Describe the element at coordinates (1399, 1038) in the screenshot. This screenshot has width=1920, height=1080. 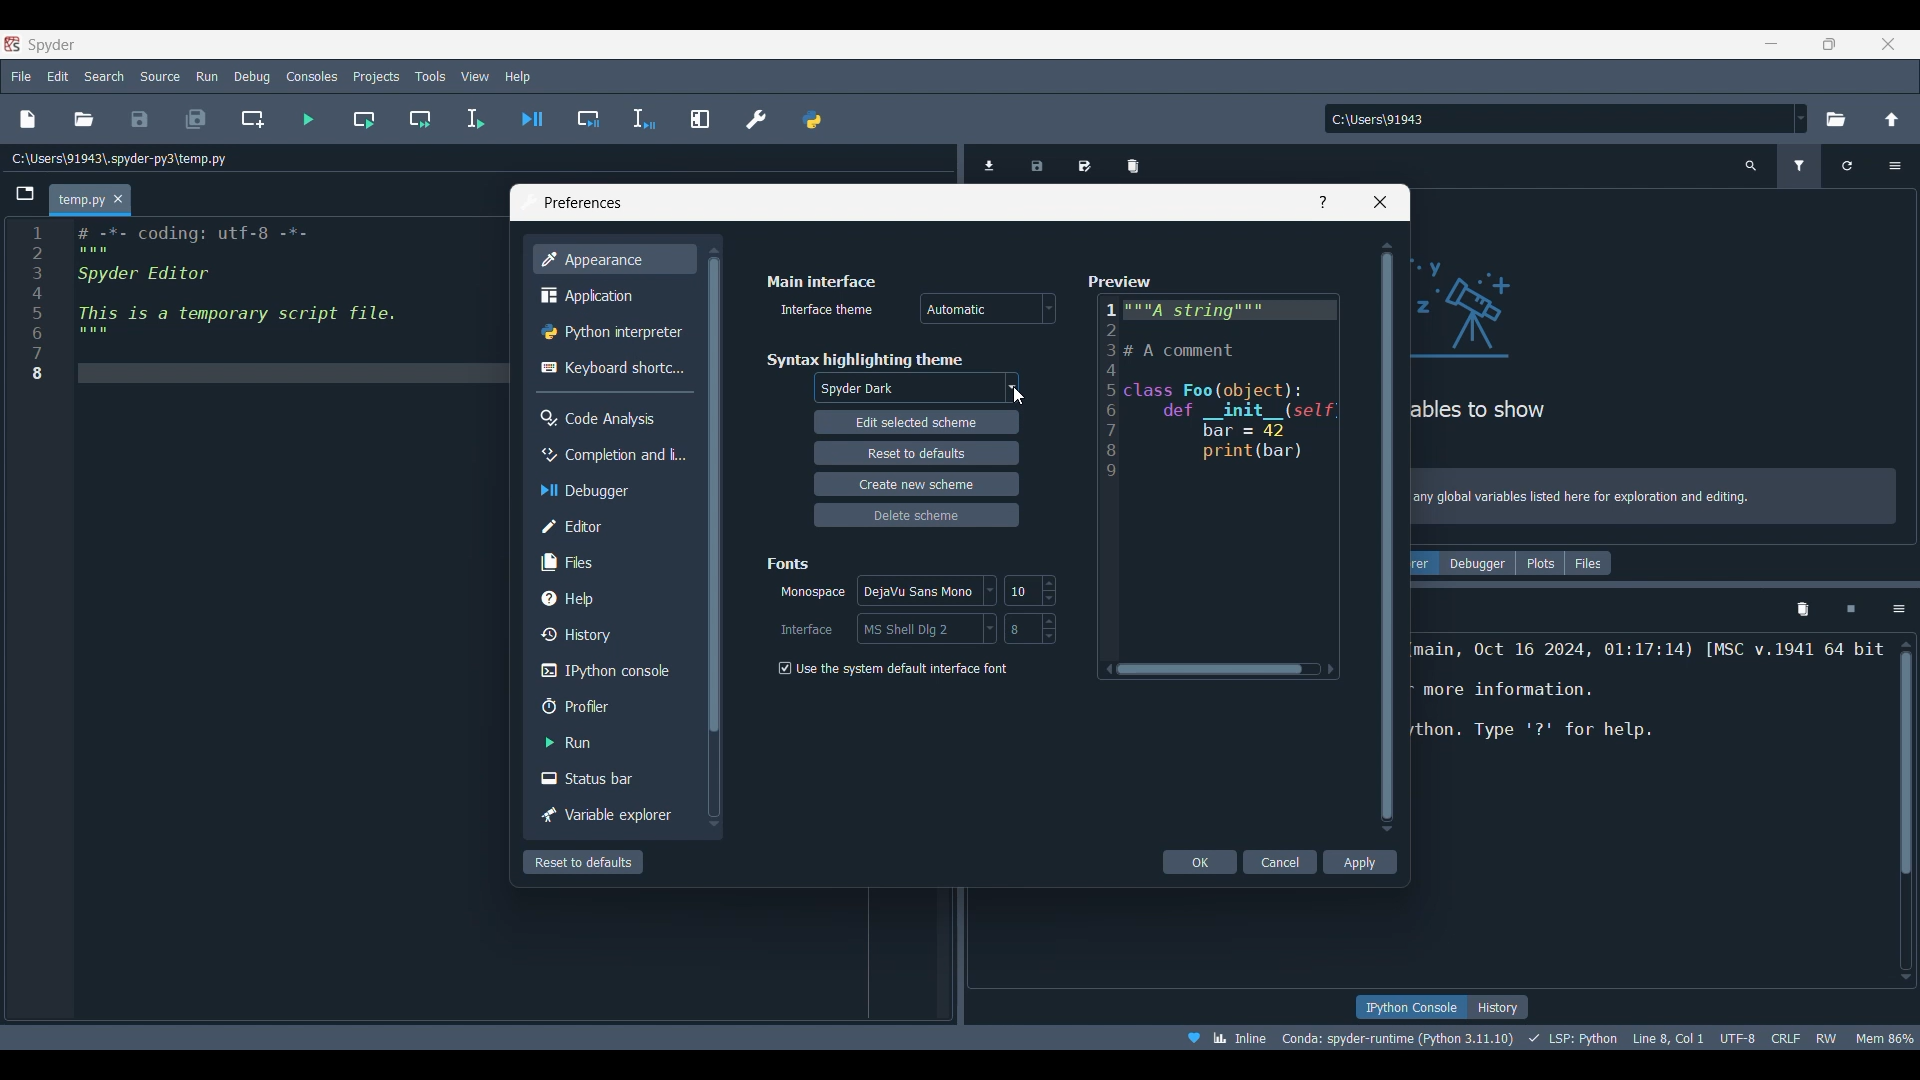
I see `interpreter` at that location.